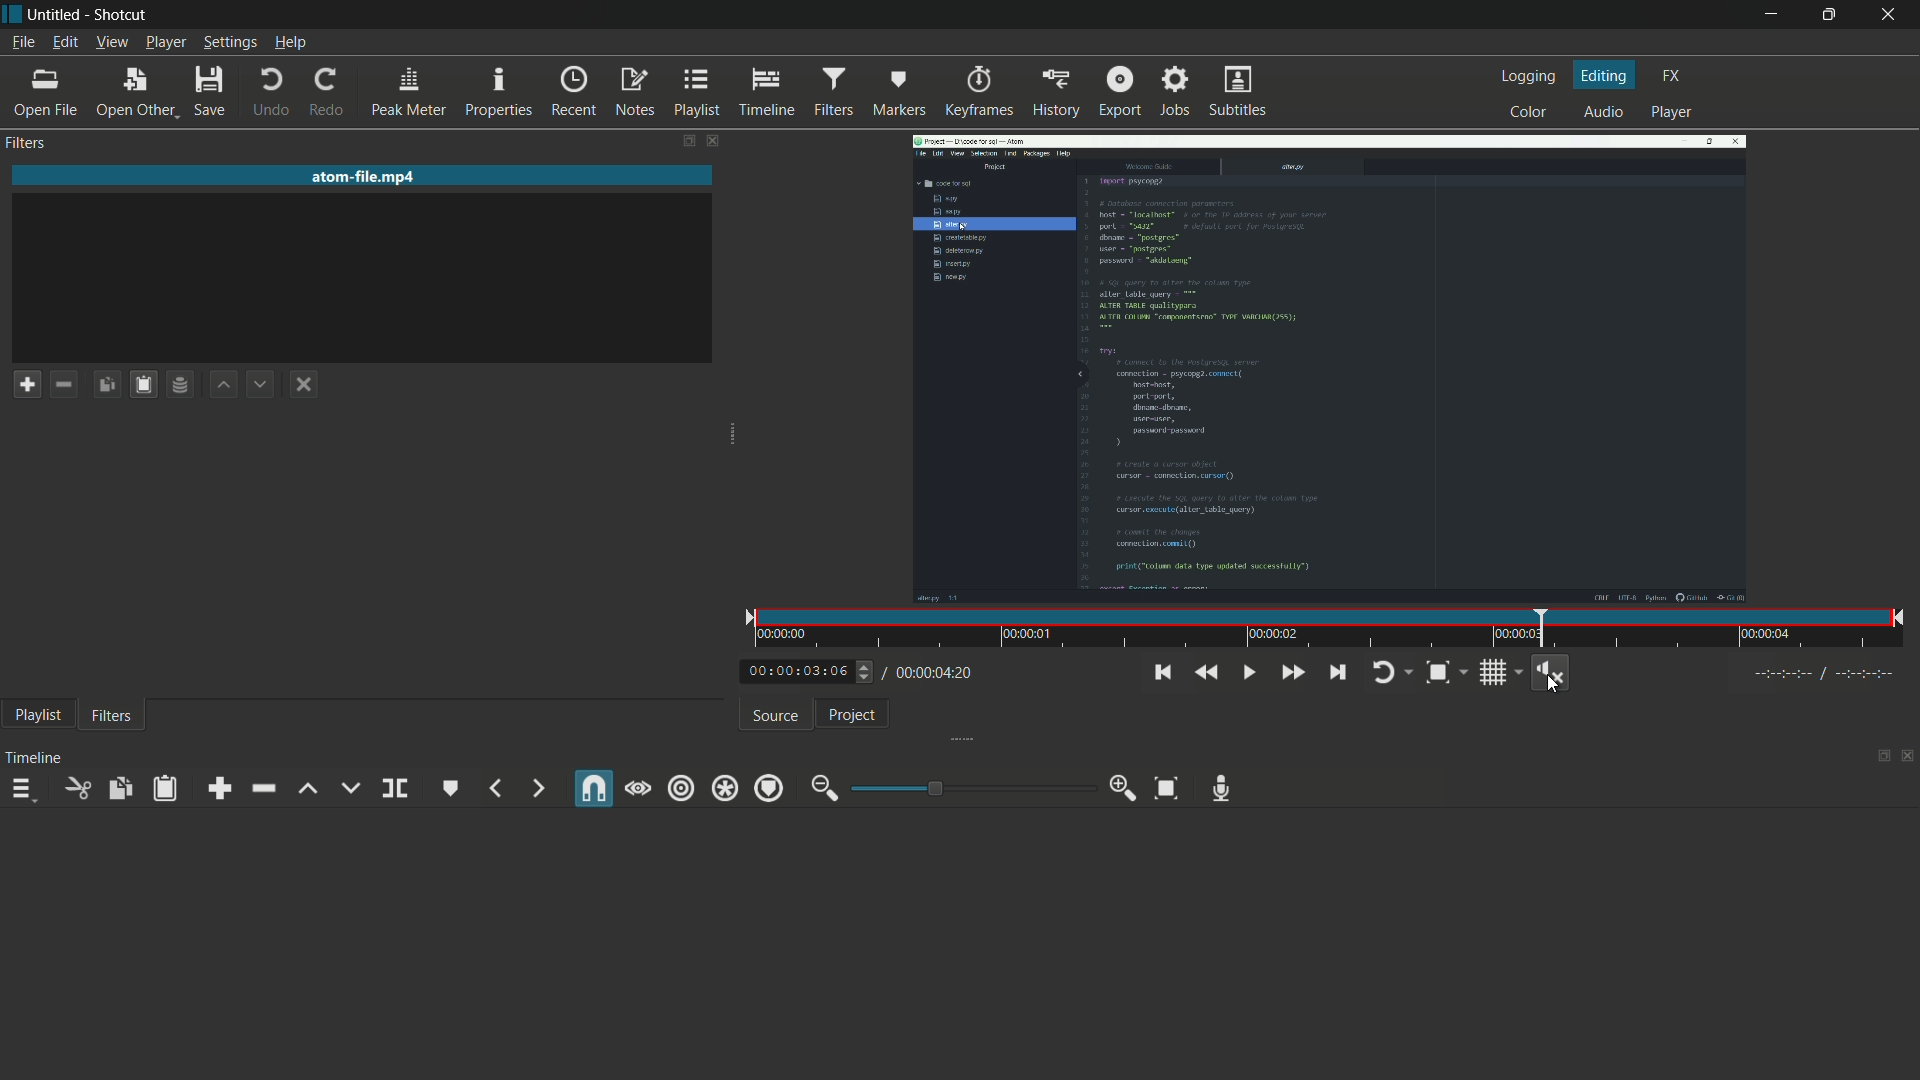 The width and height of the screenshot is (1920, 1080). I want to click on player, so click(1673, 111).